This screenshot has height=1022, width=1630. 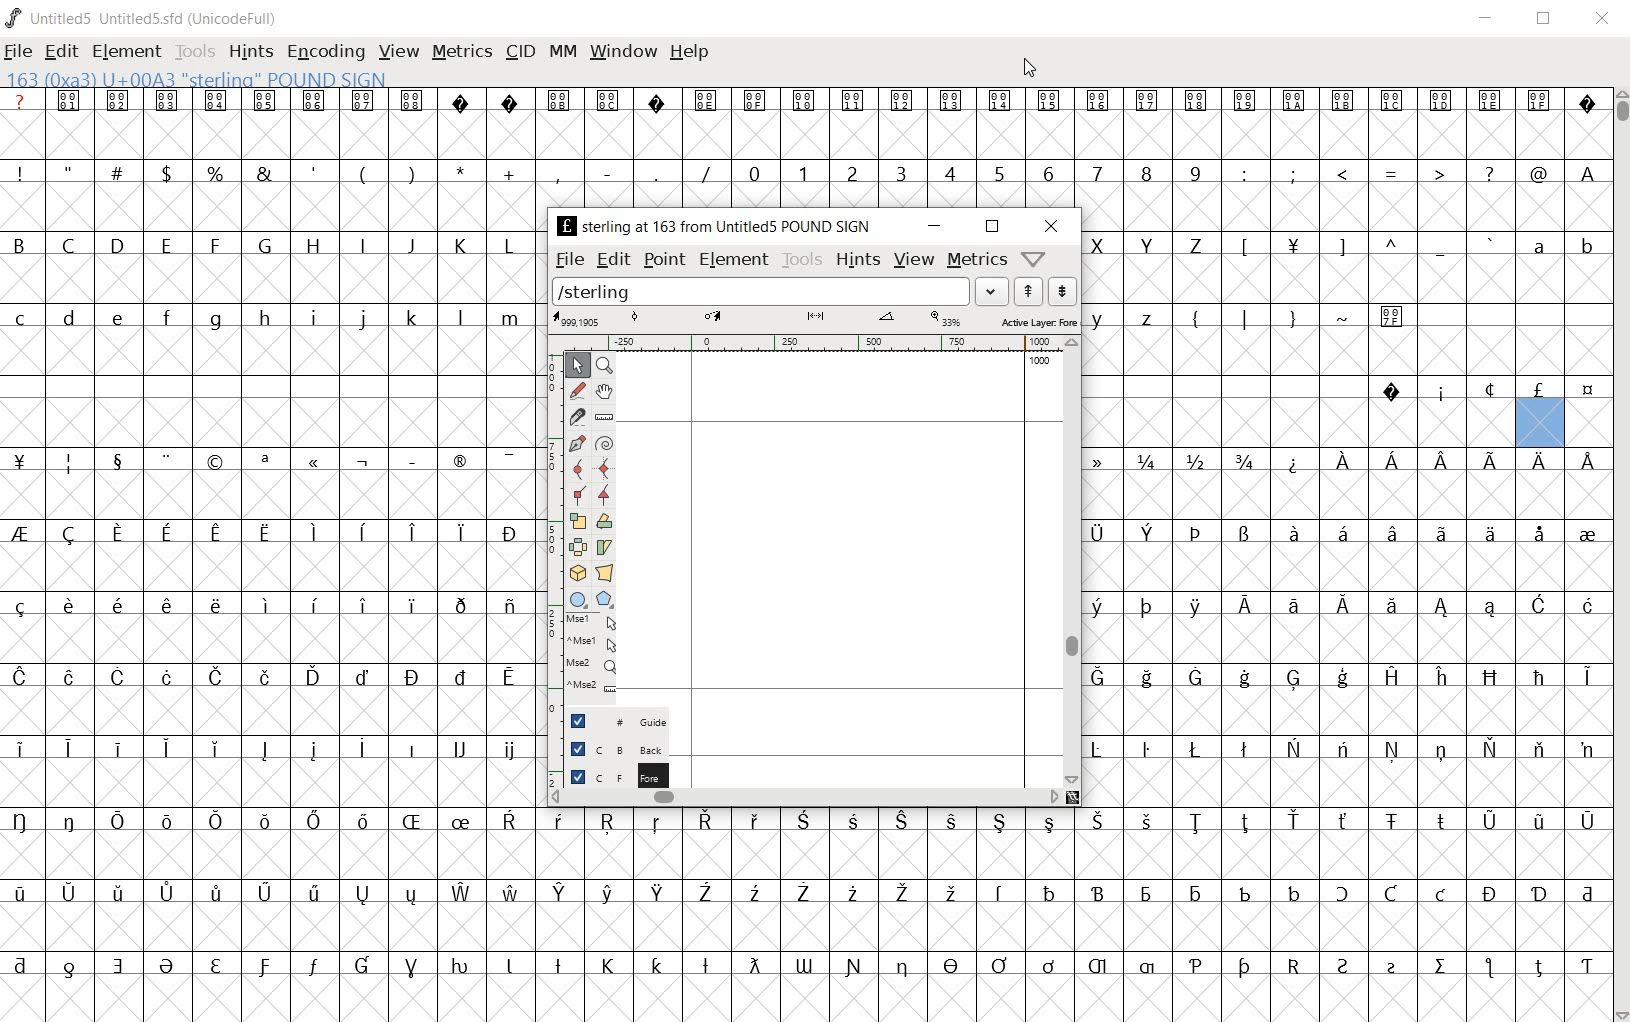 I want to click on Spiro, so click(x=604, y=442).